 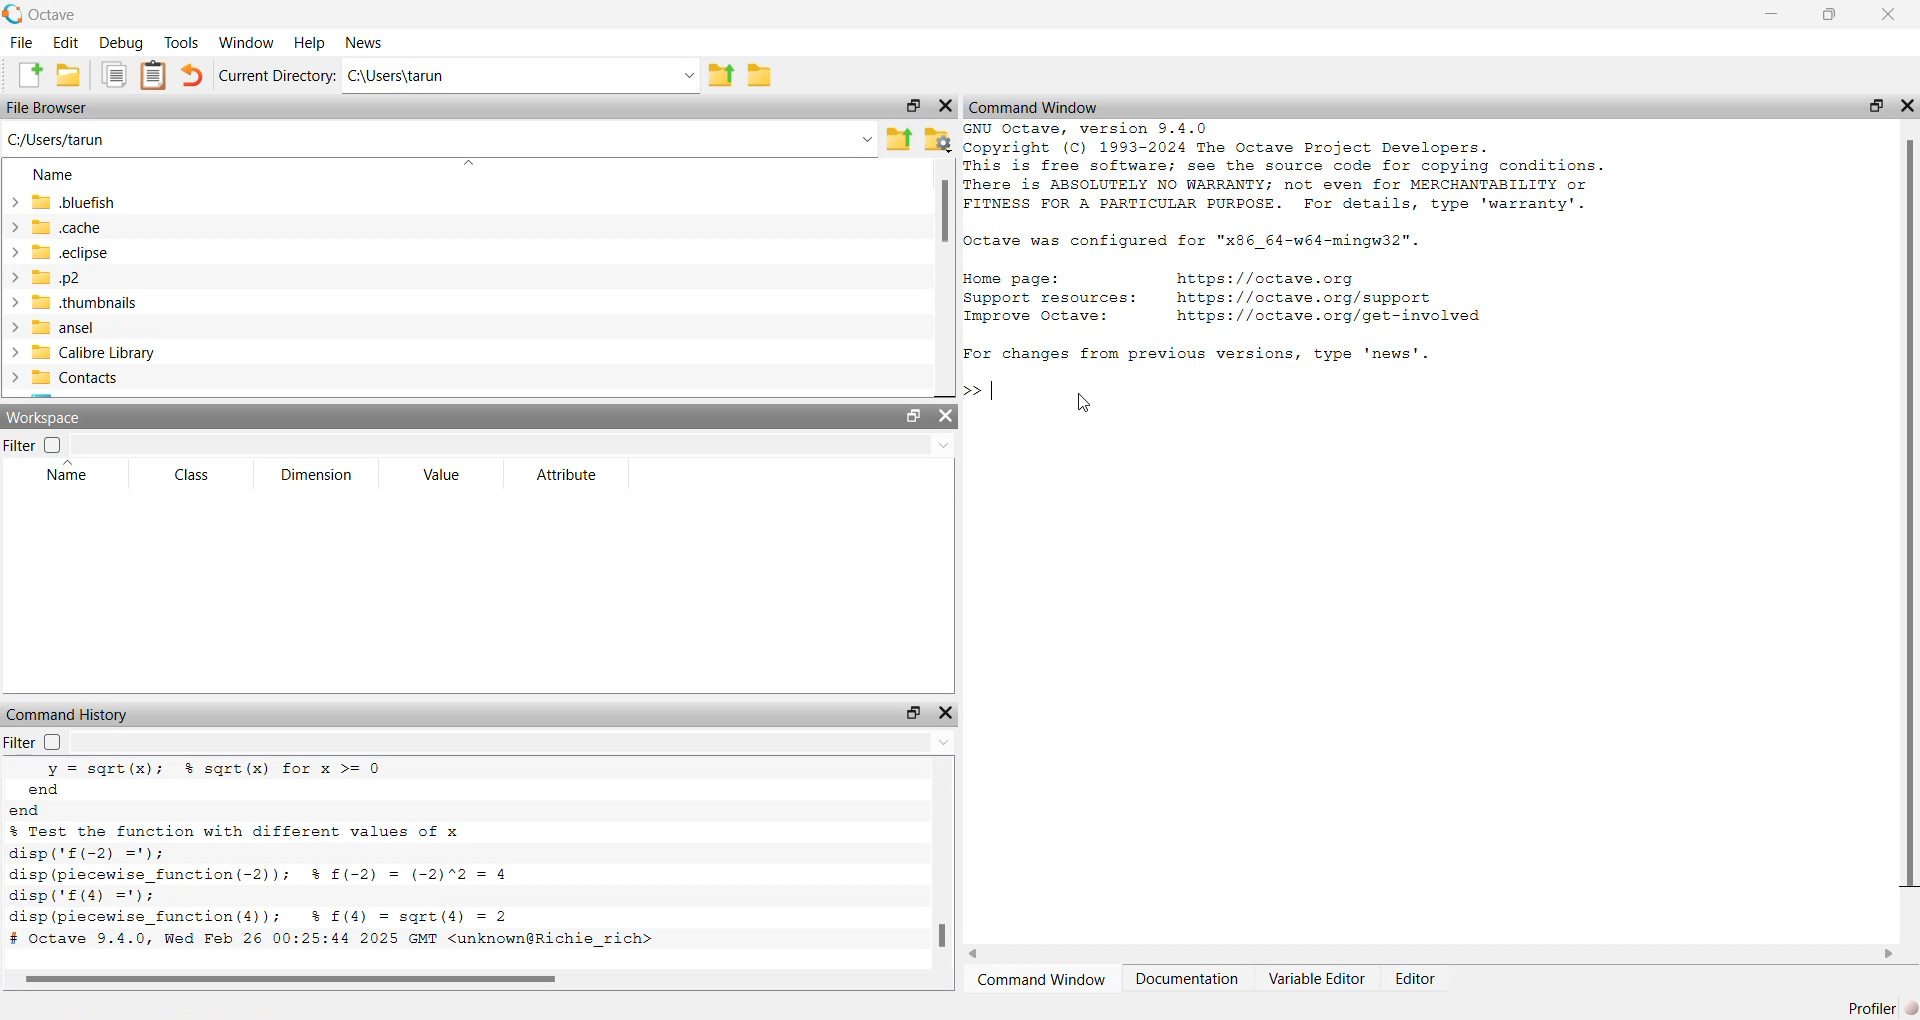 What do you see at coordinates (760, 75) in the screenshot?
I see `Browse directories` at bounding box center [760, 75].